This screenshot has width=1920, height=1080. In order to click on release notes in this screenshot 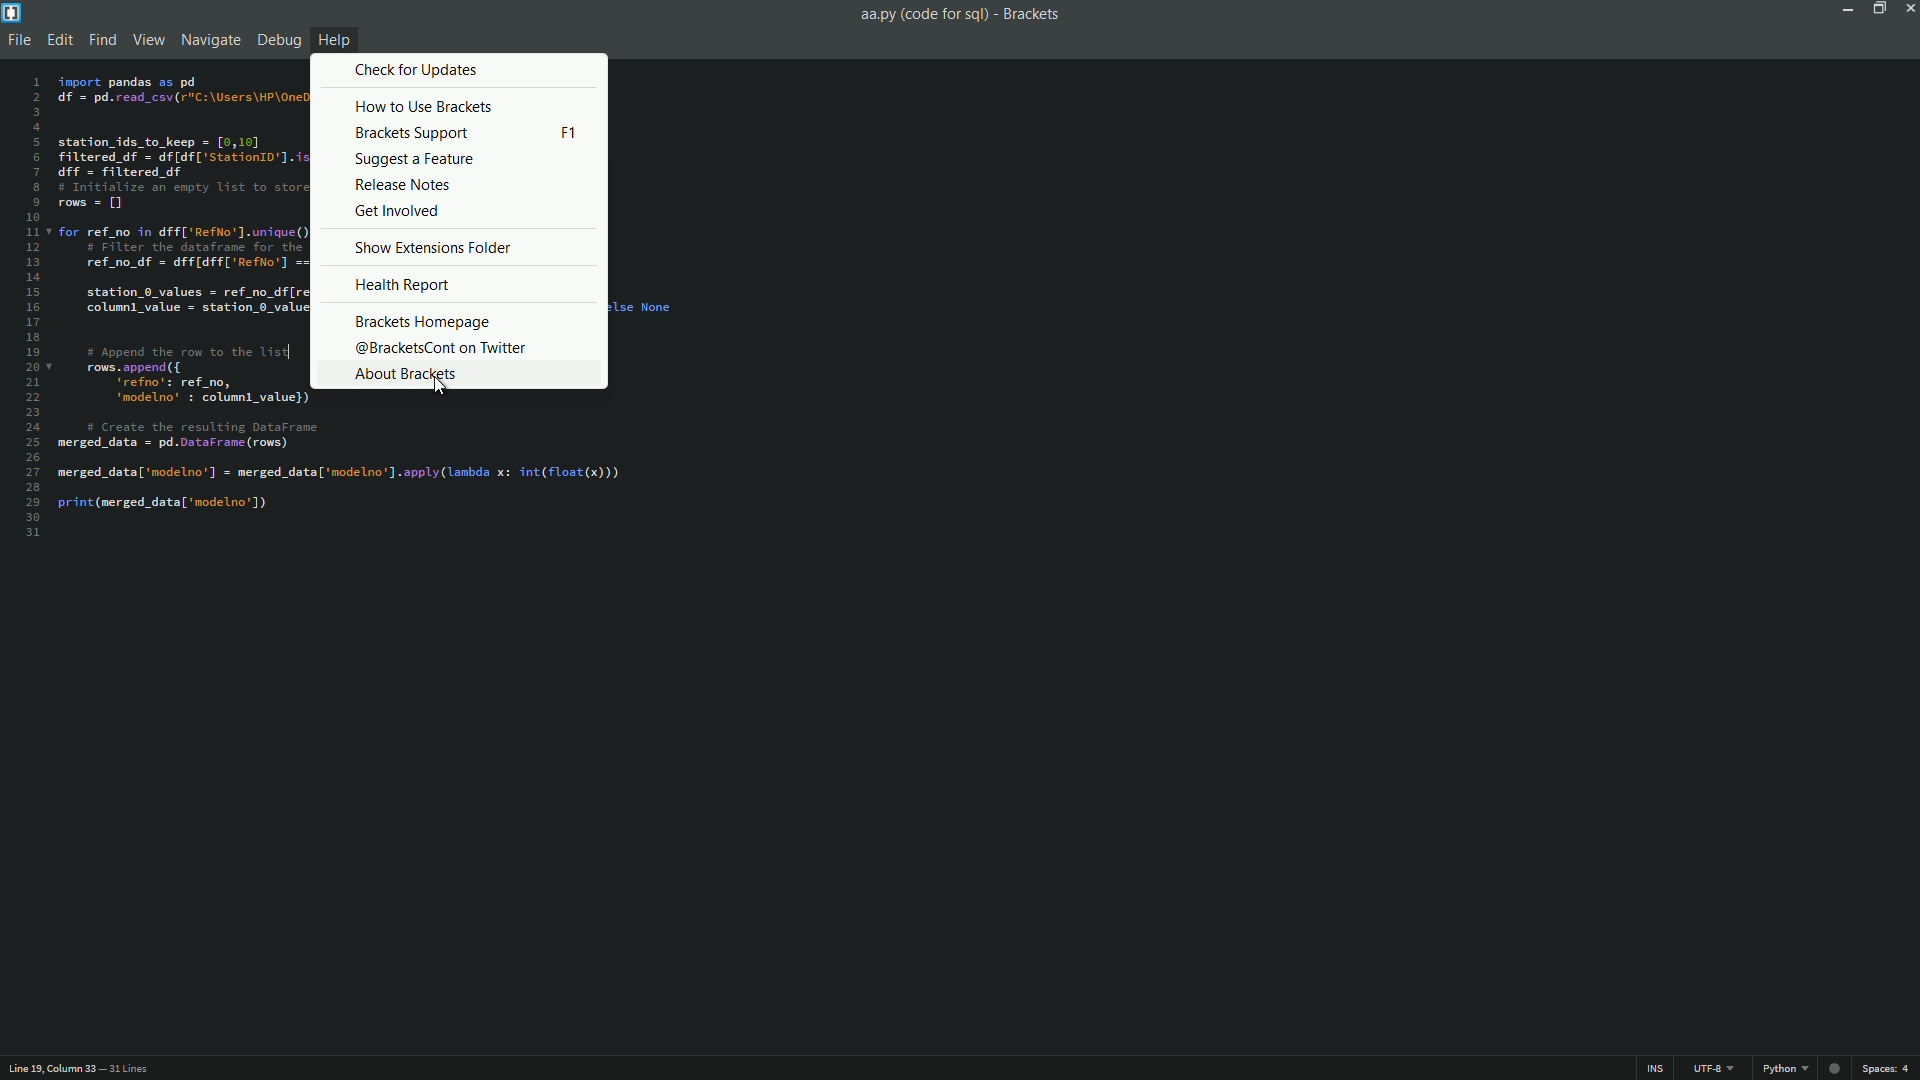, I will do `click(403, 185)`.